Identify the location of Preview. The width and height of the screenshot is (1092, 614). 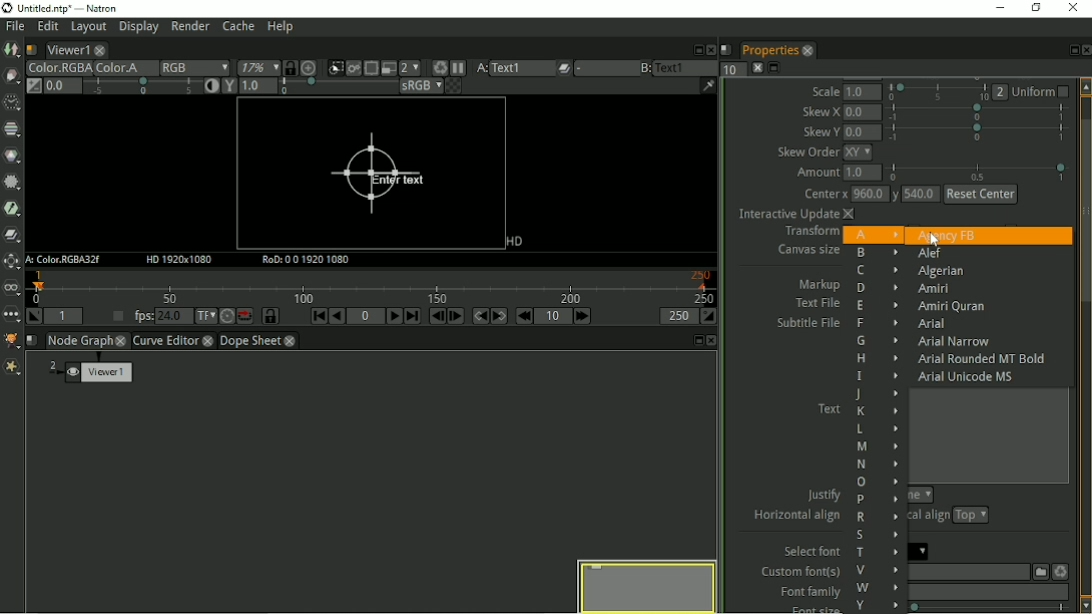
(644, 584).